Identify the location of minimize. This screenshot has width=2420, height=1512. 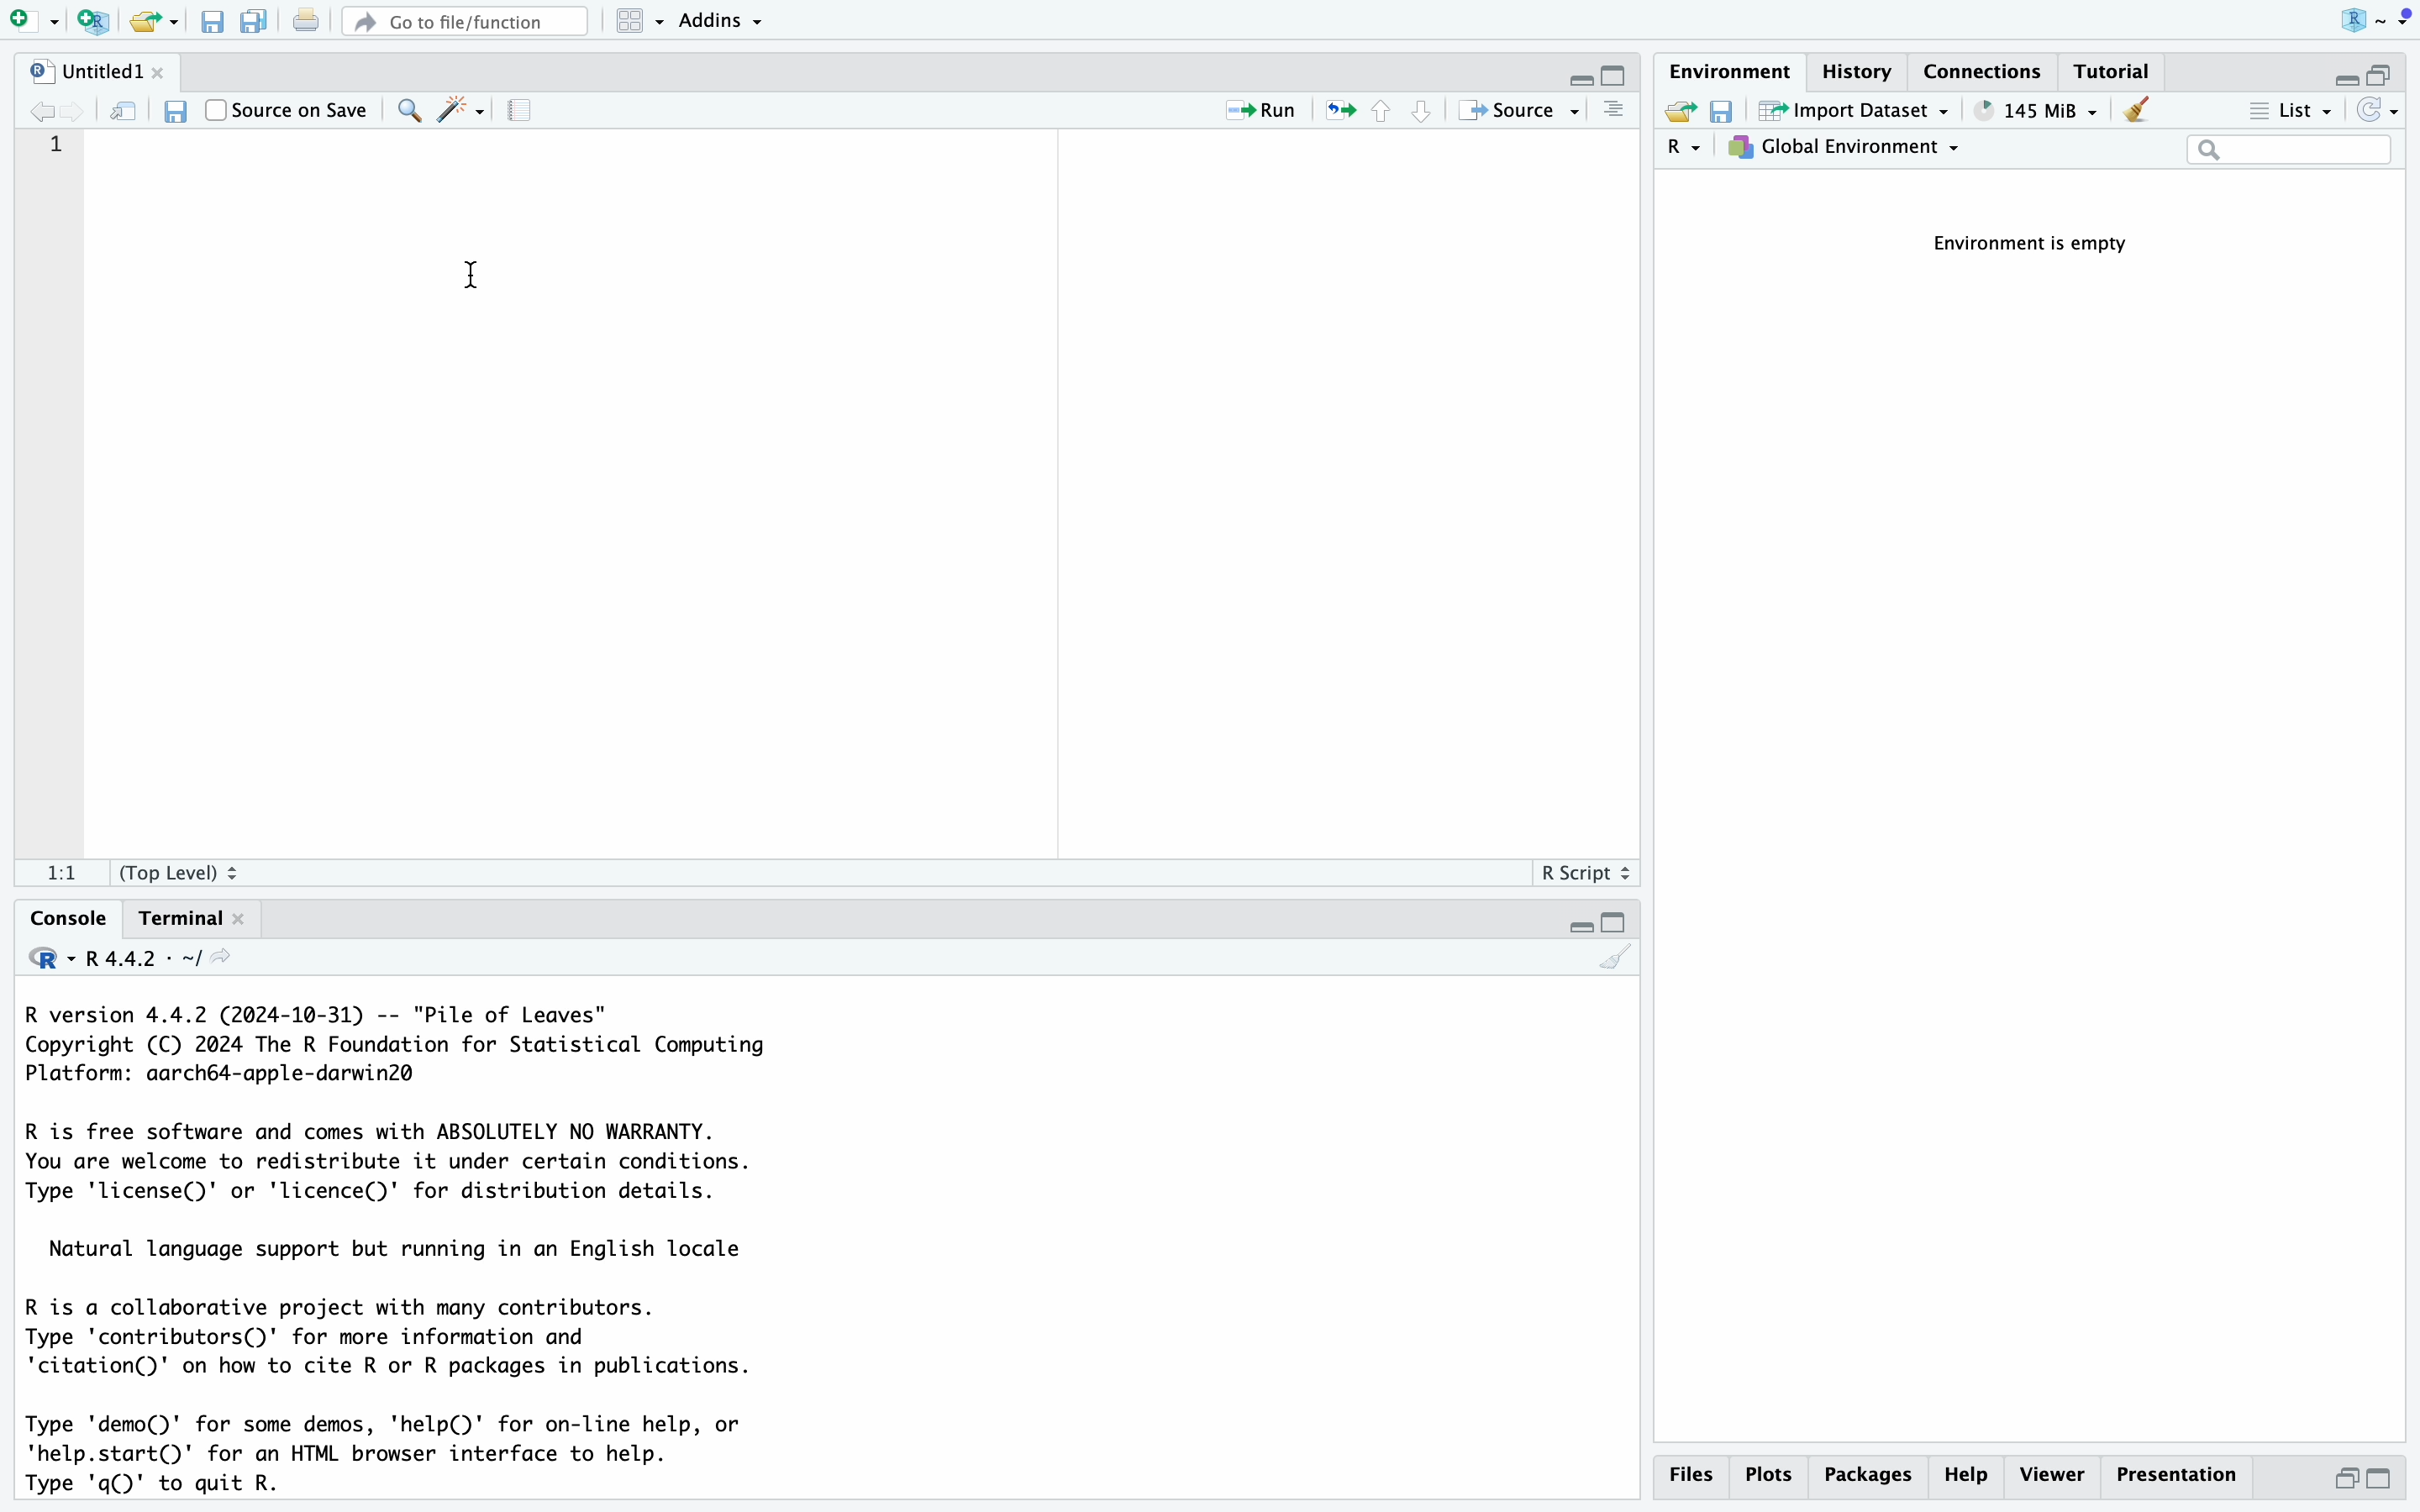
(1564, 70).